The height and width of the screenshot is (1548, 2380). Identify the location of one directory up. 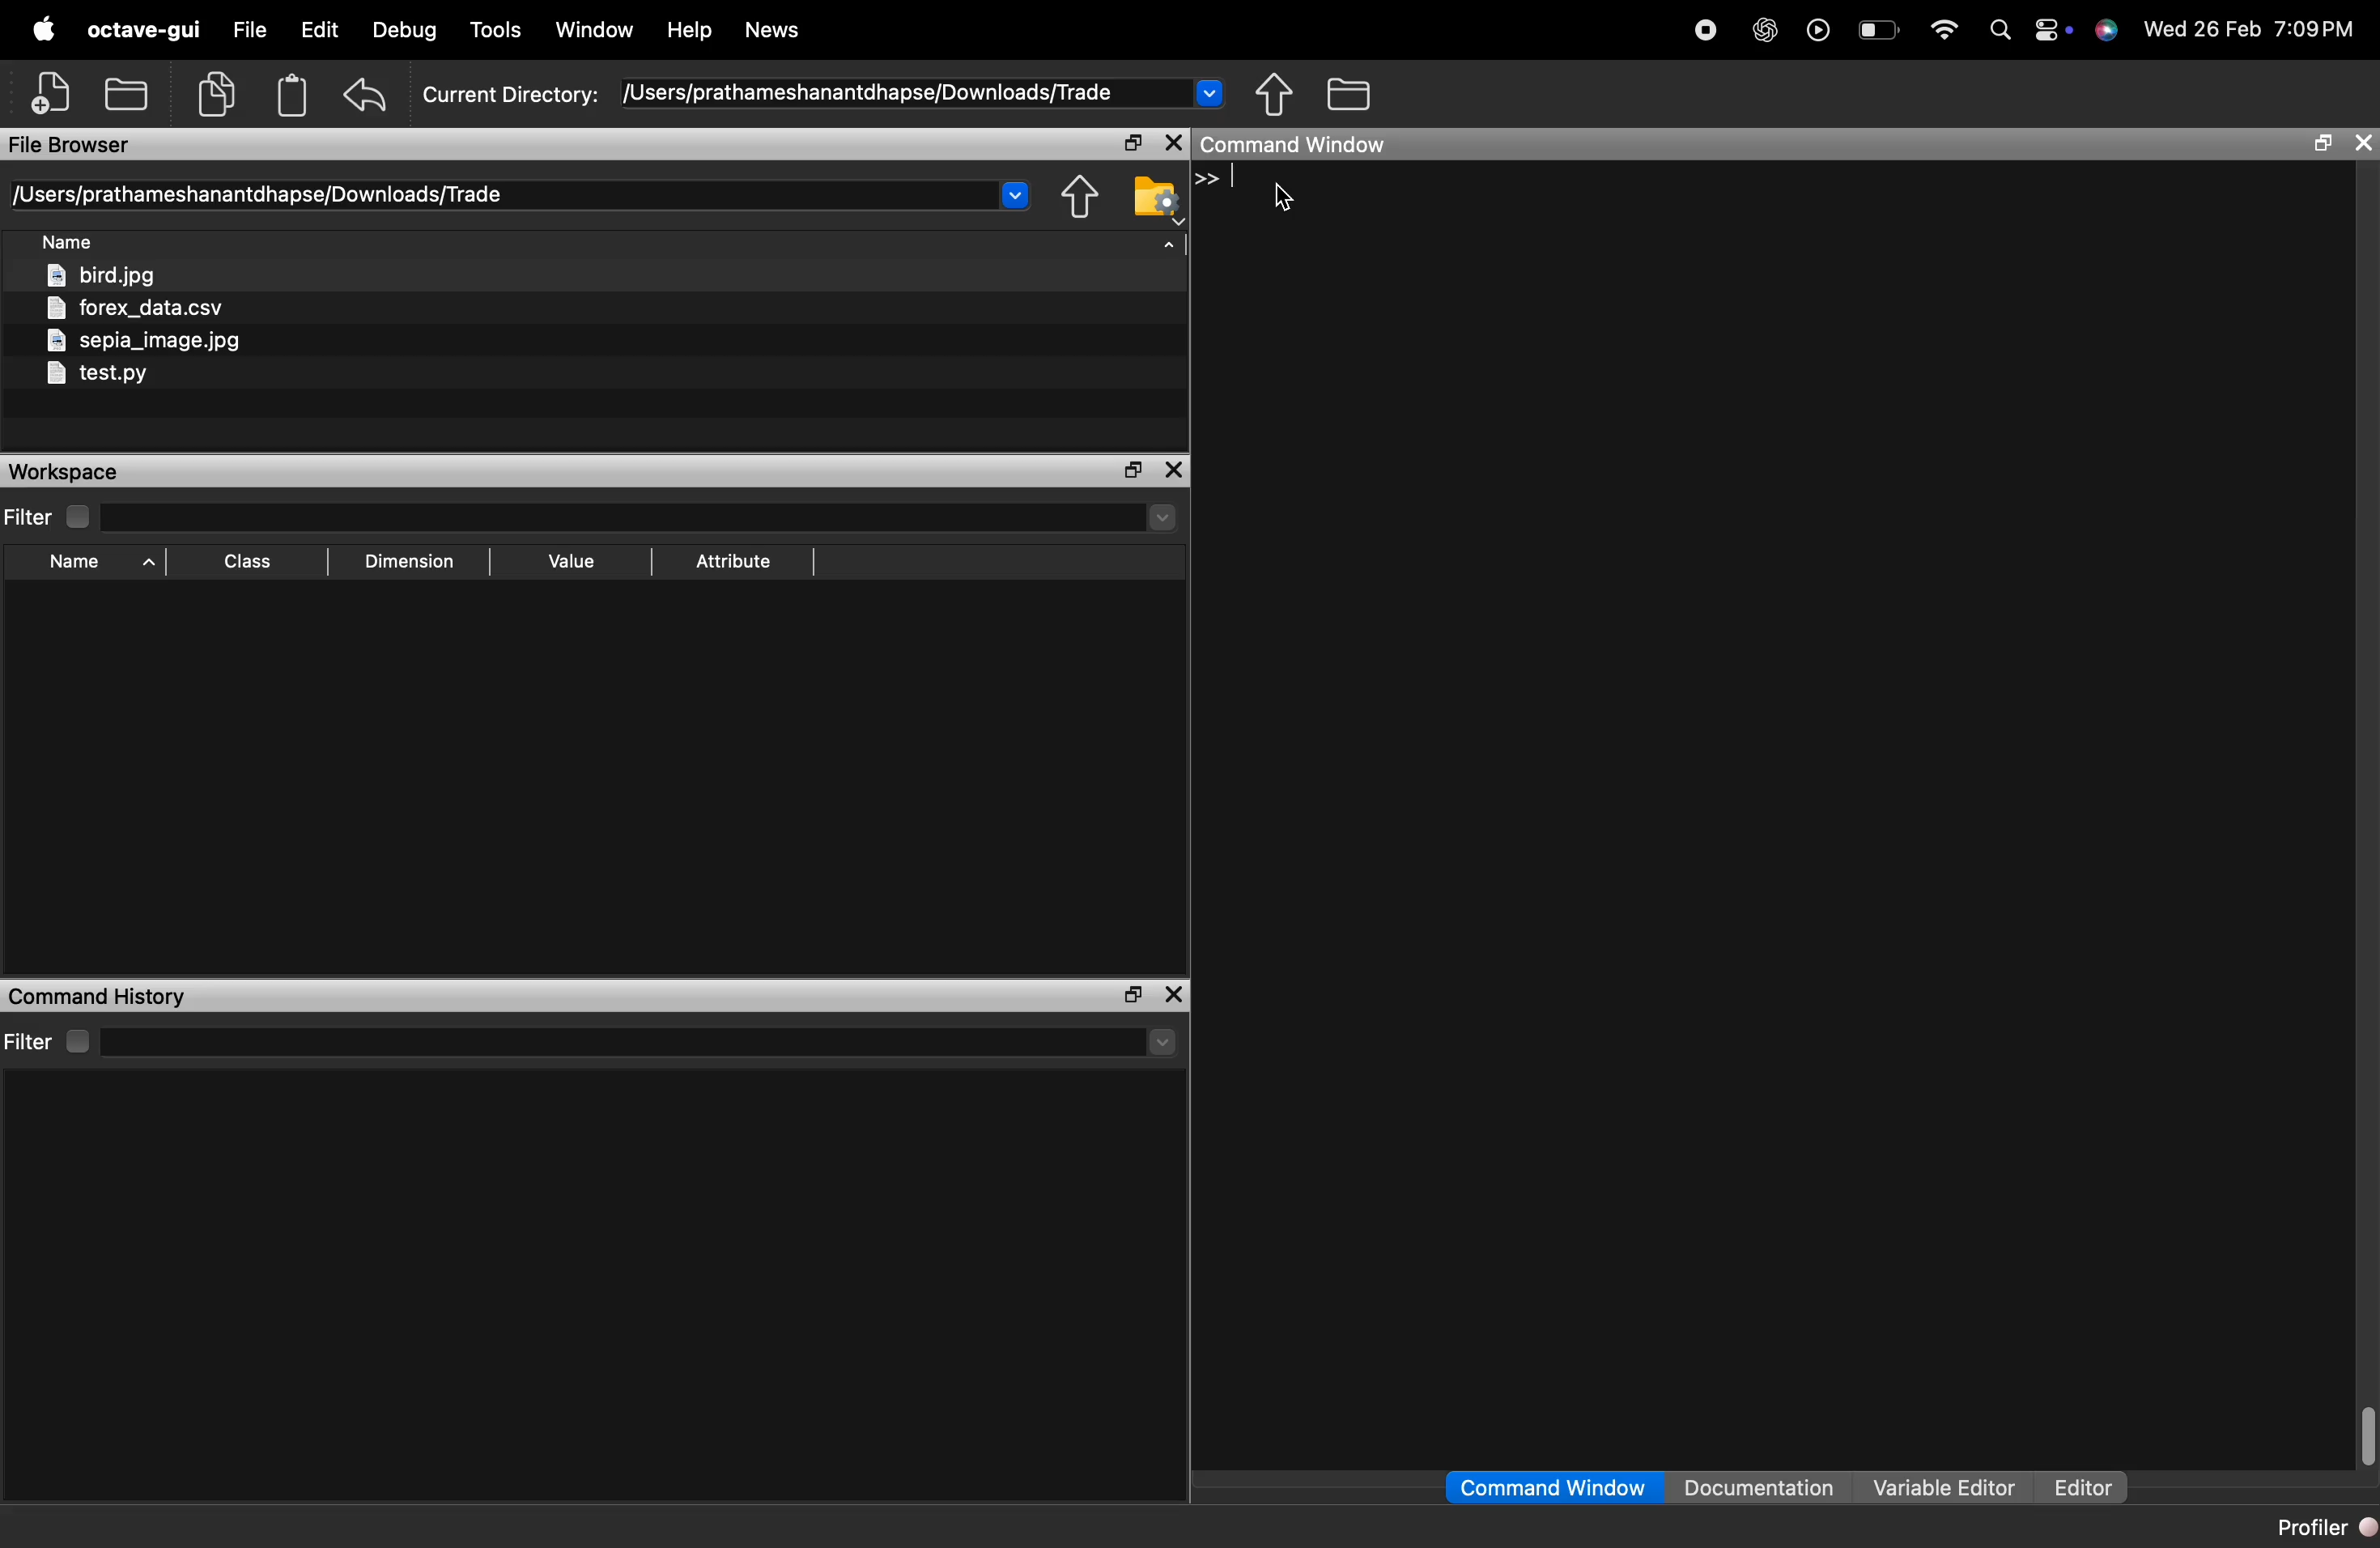
(1276, 93).